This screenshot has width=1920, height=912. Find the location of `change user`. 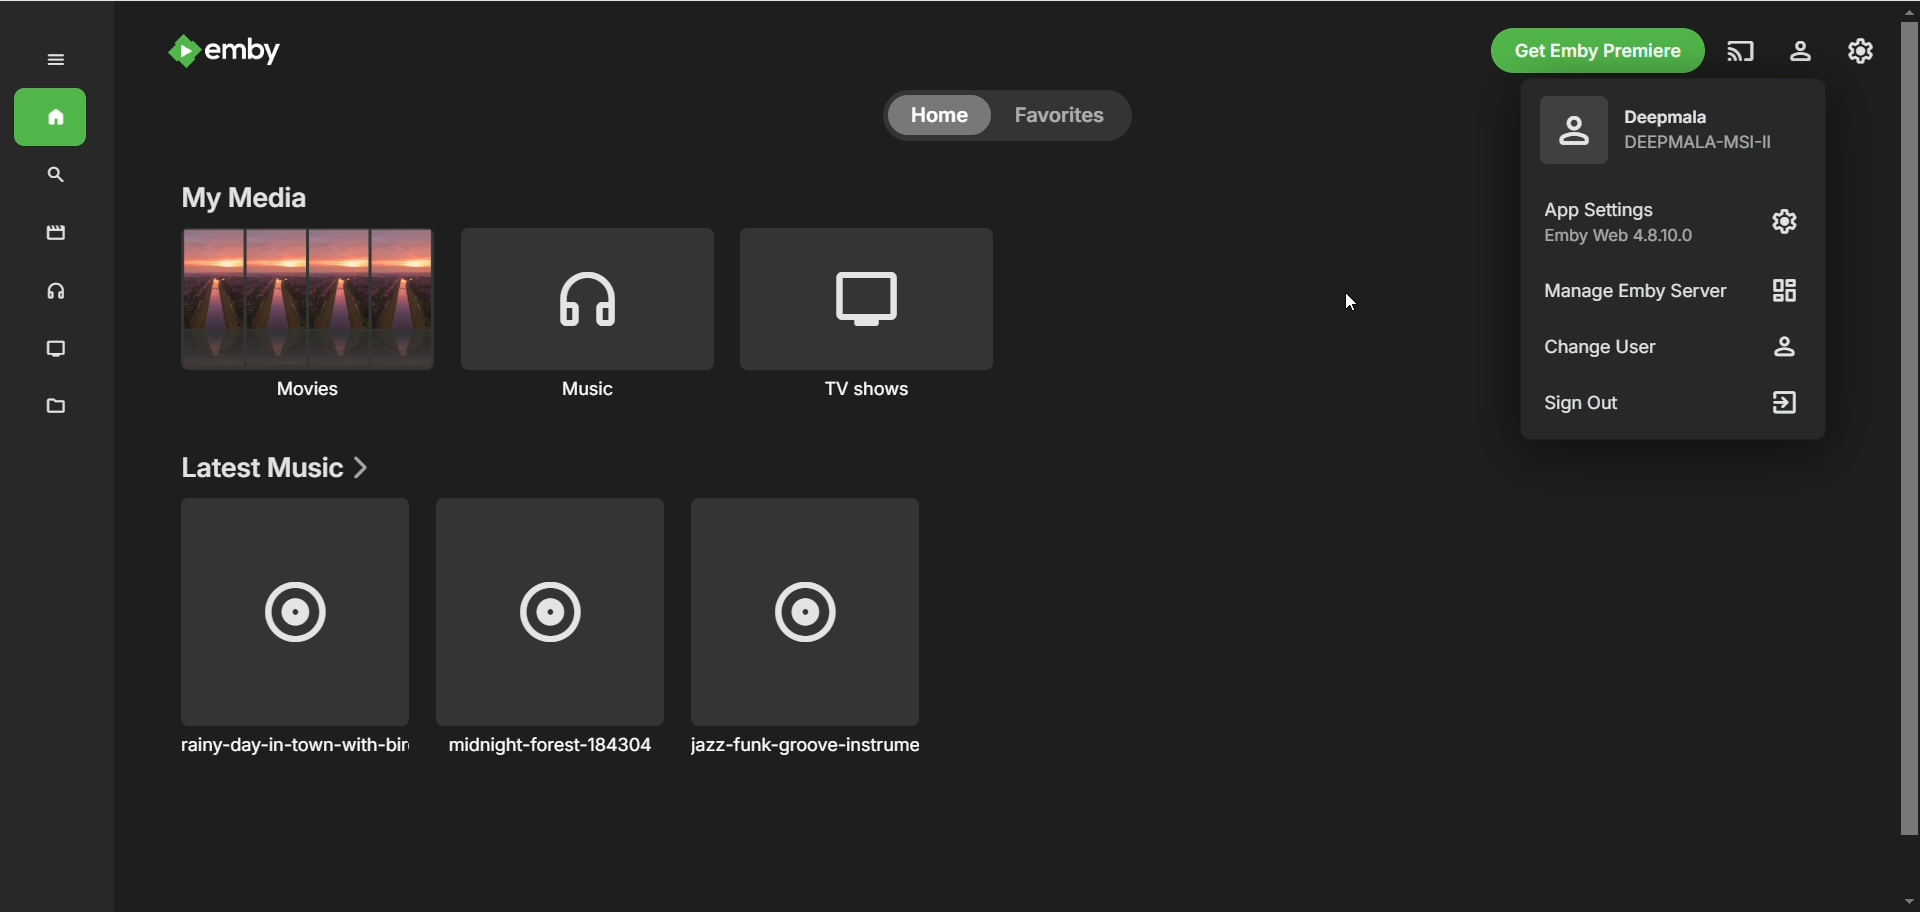

change user is located at coordinates (1675, 350).